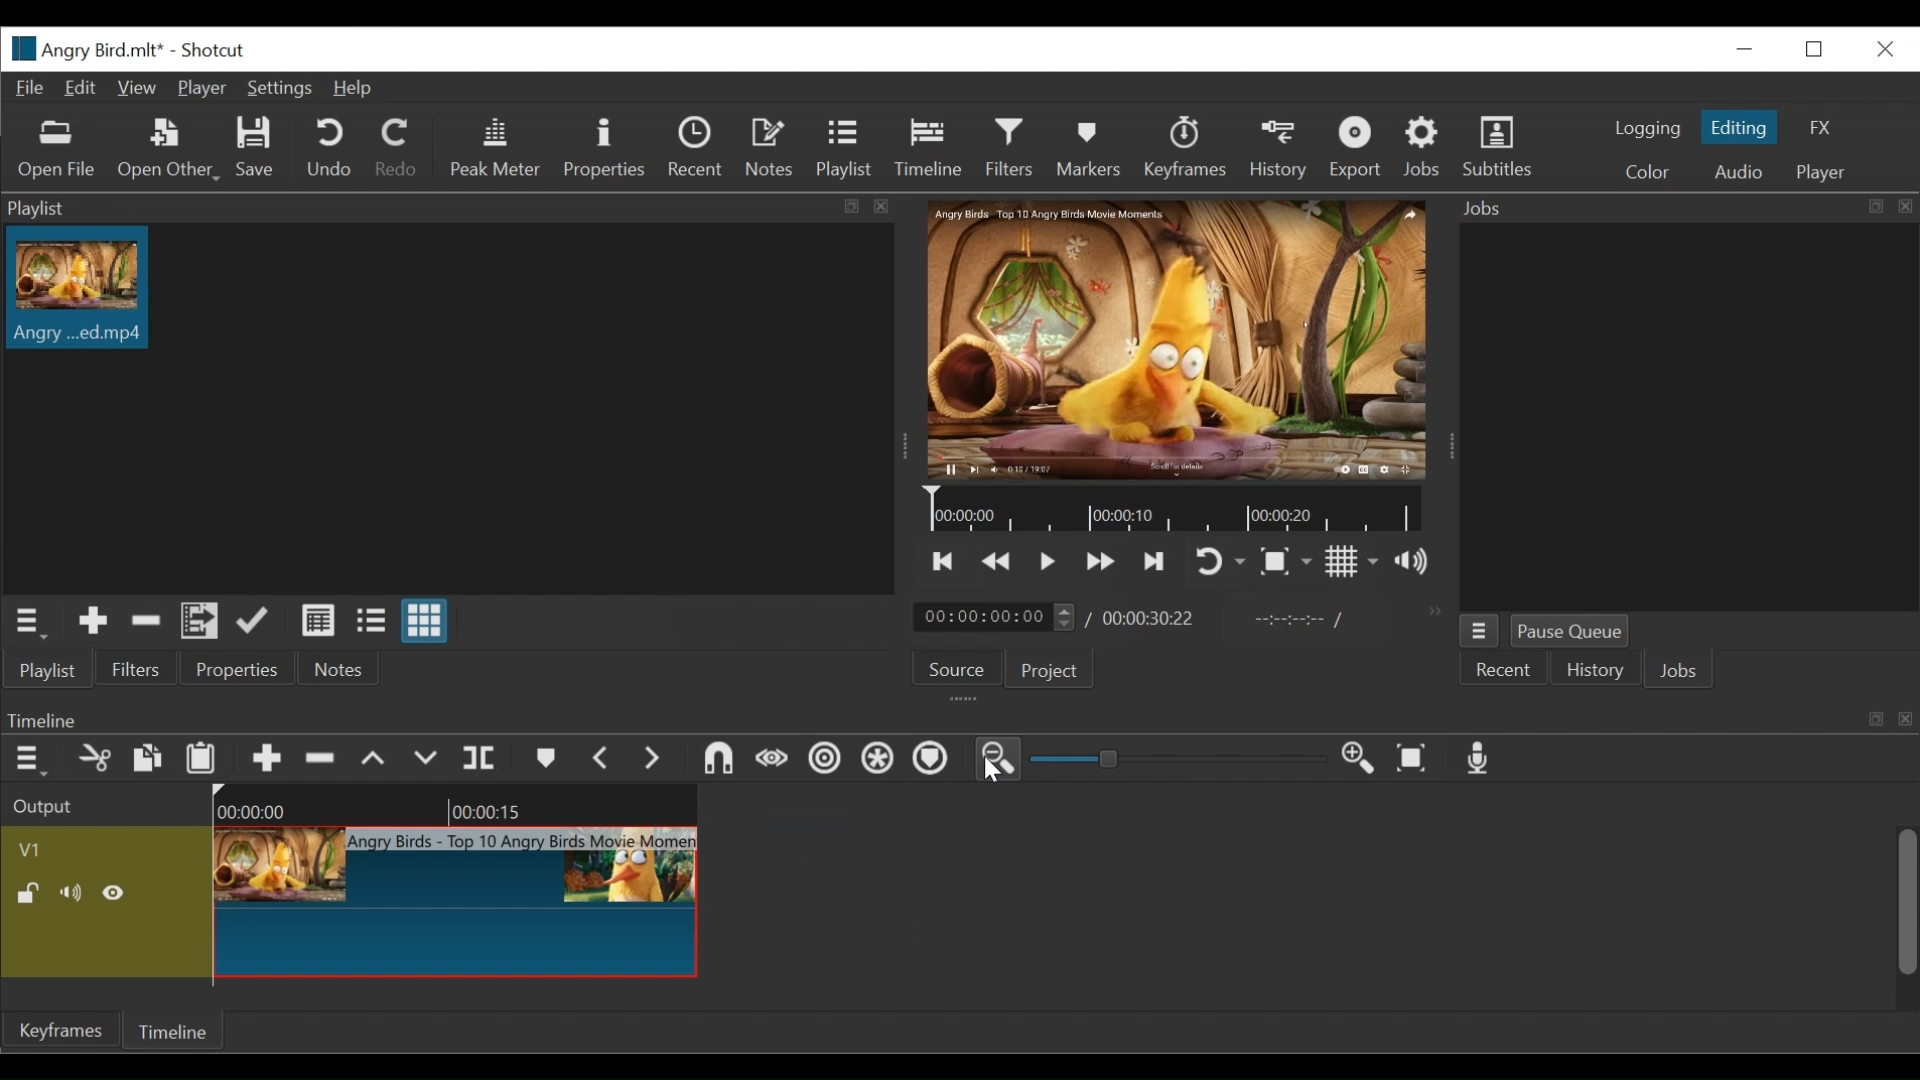 The image size is (1920, 1080). Describe the element at coordinates (957, 669) in the screenshot. I see `Source` at that location.